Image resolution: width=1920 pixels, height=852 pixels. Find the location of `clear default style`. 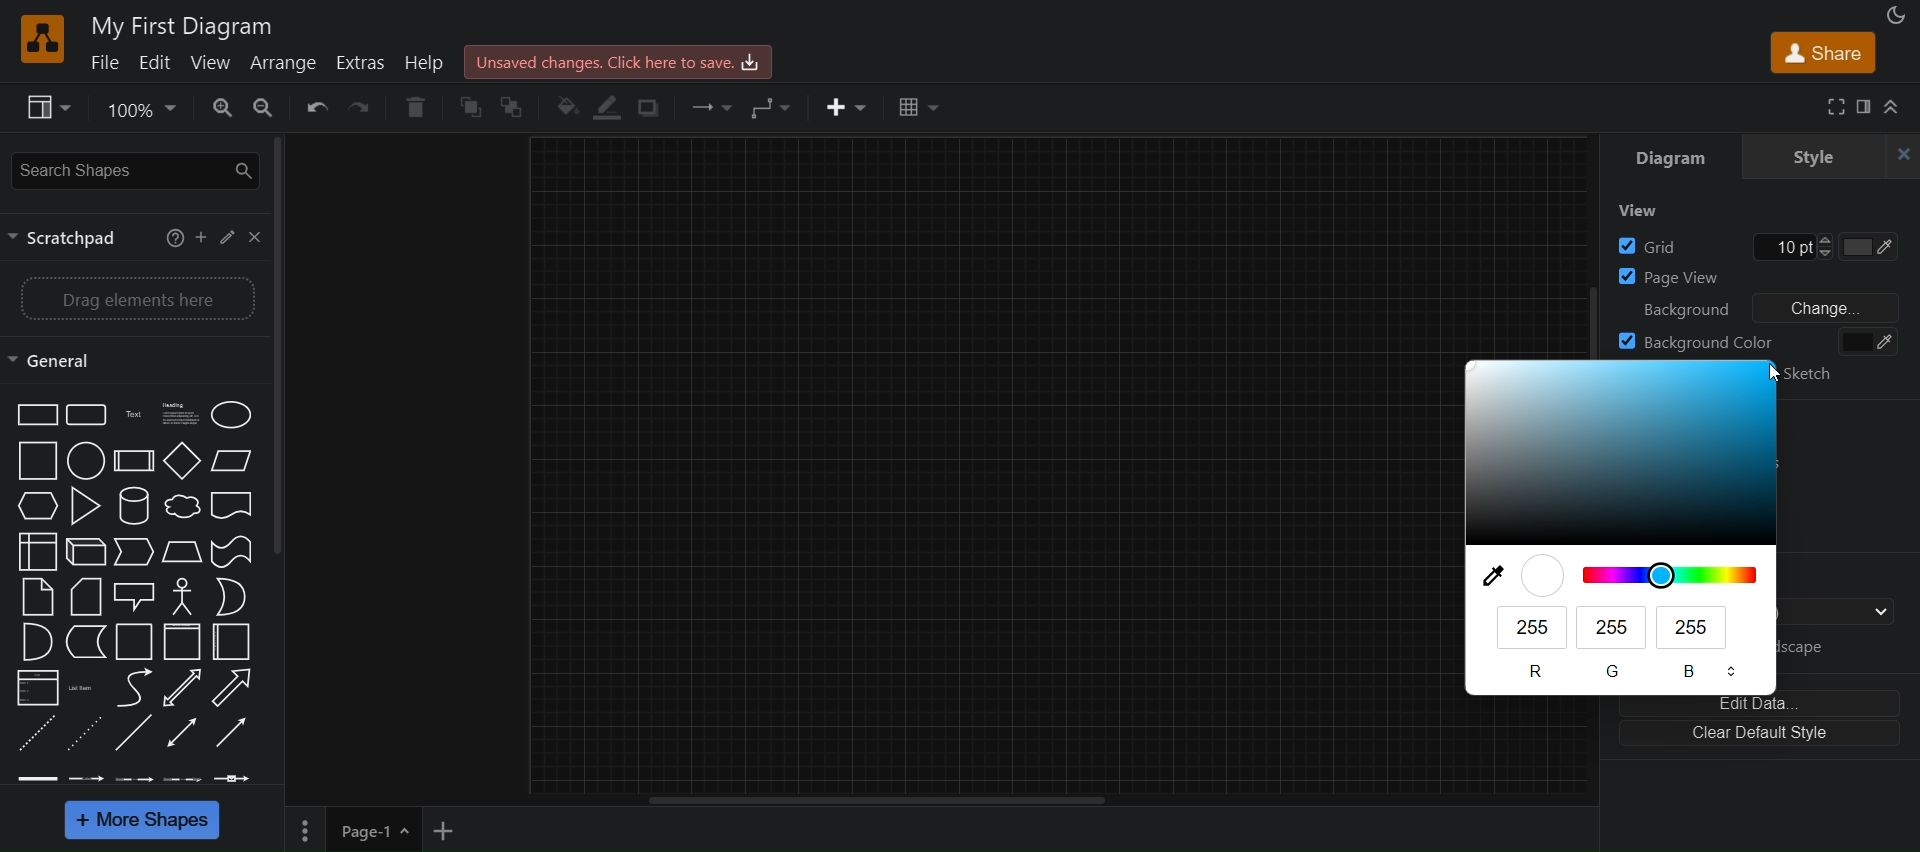

clear default style is located at coordinates (1764, 736).